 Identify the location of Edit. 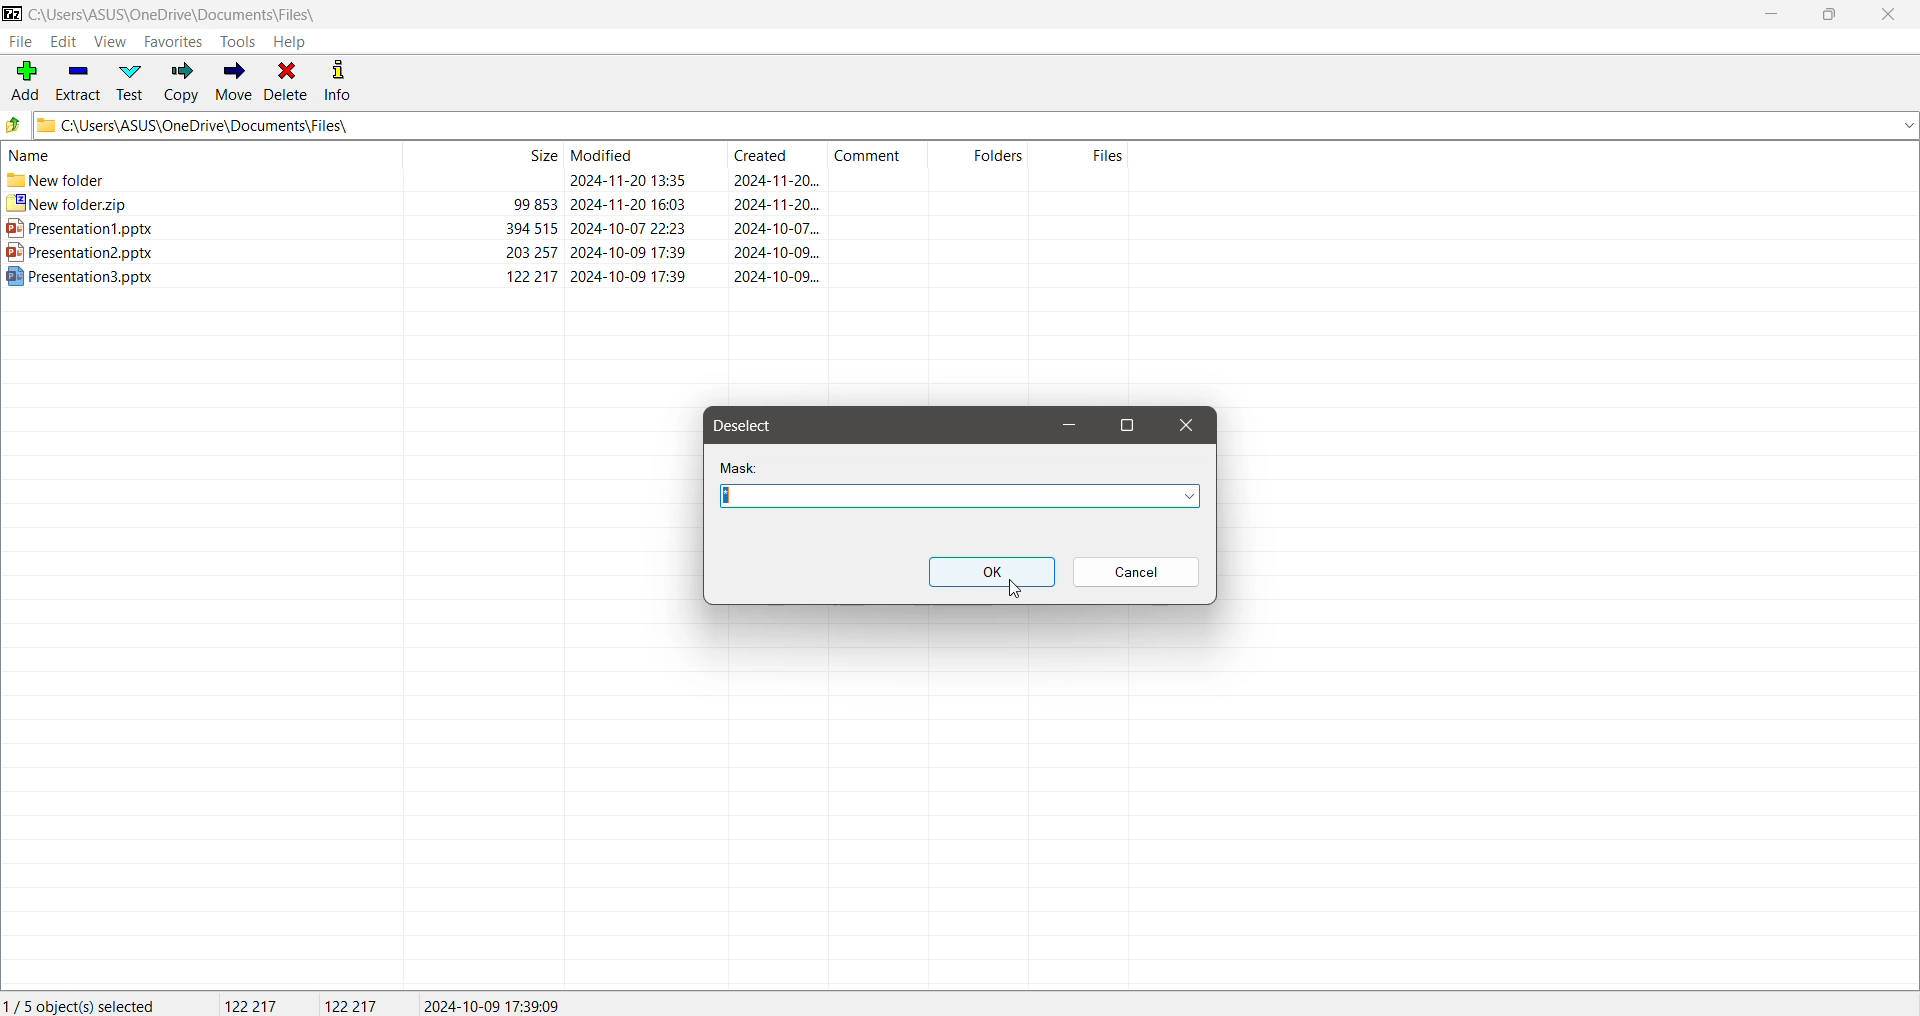
(67, 42).